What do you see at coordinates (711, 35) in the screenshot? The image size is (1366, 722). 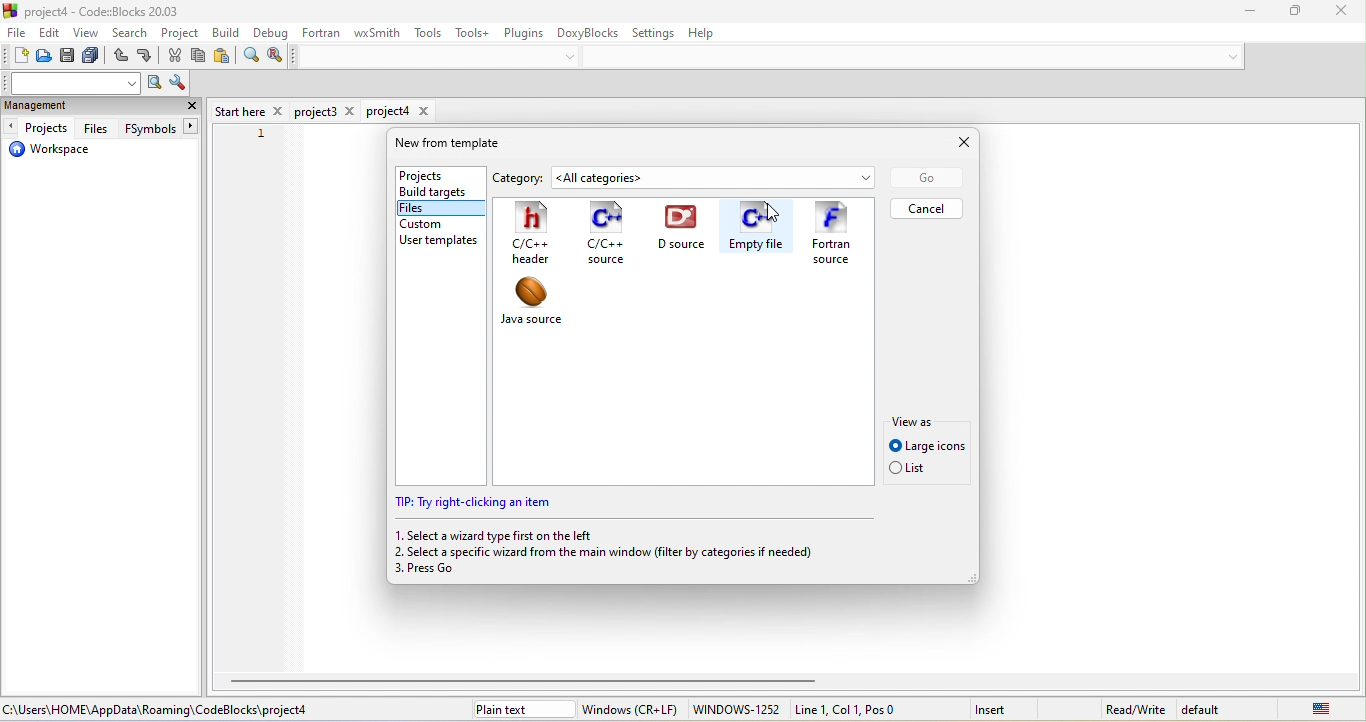 I see `help` at bounding box center [711, 35].